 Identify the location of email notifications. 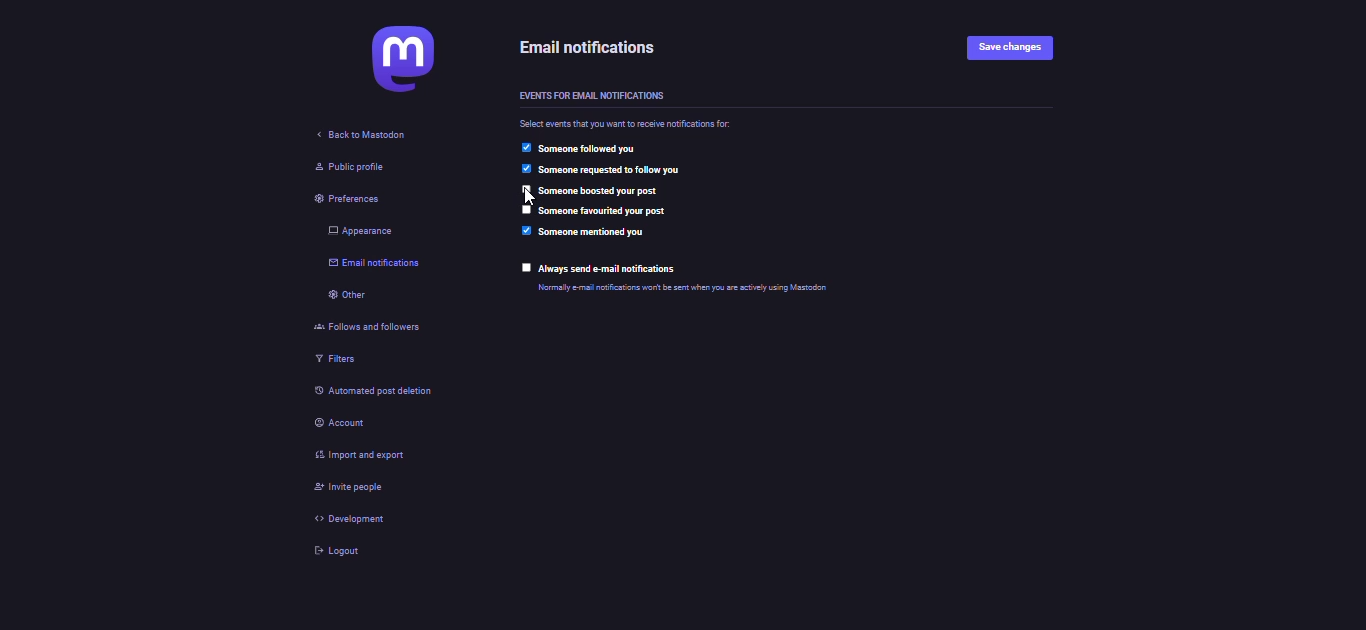
(369, 265).